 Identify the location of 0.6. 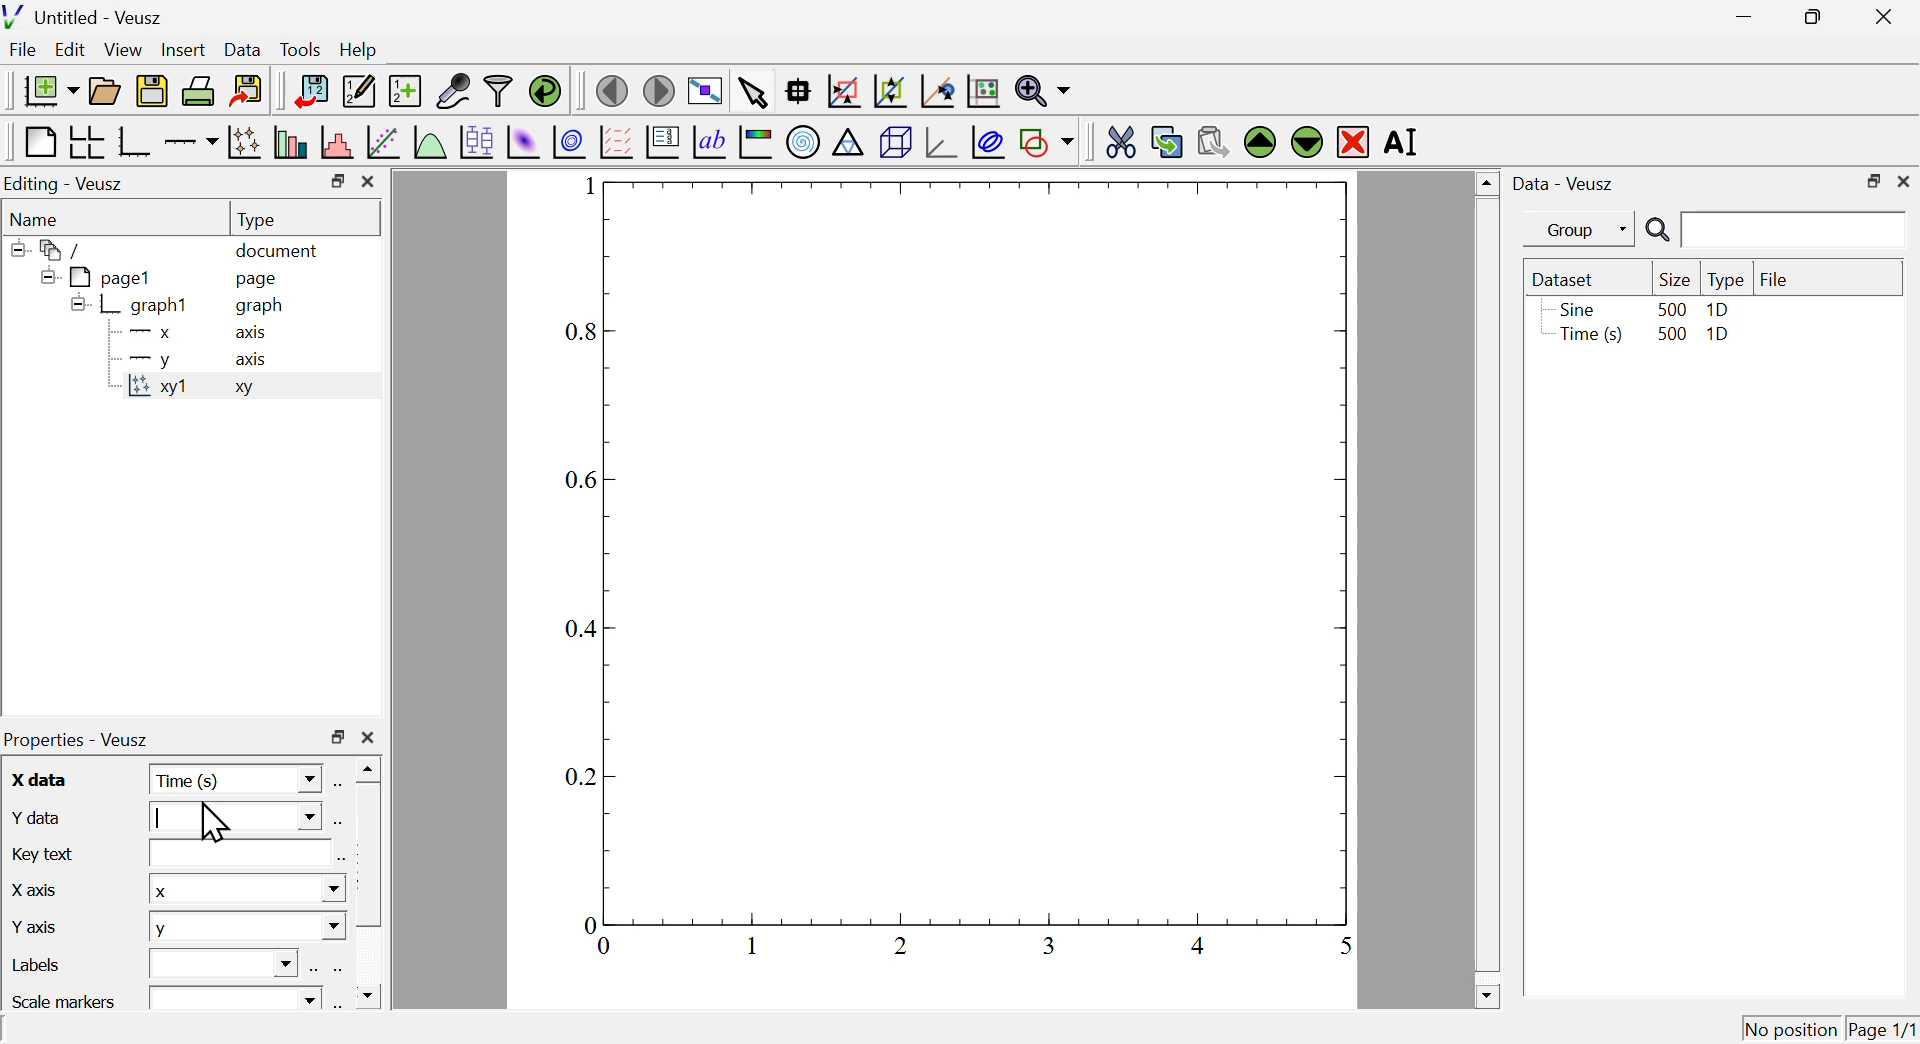
(585, 480).